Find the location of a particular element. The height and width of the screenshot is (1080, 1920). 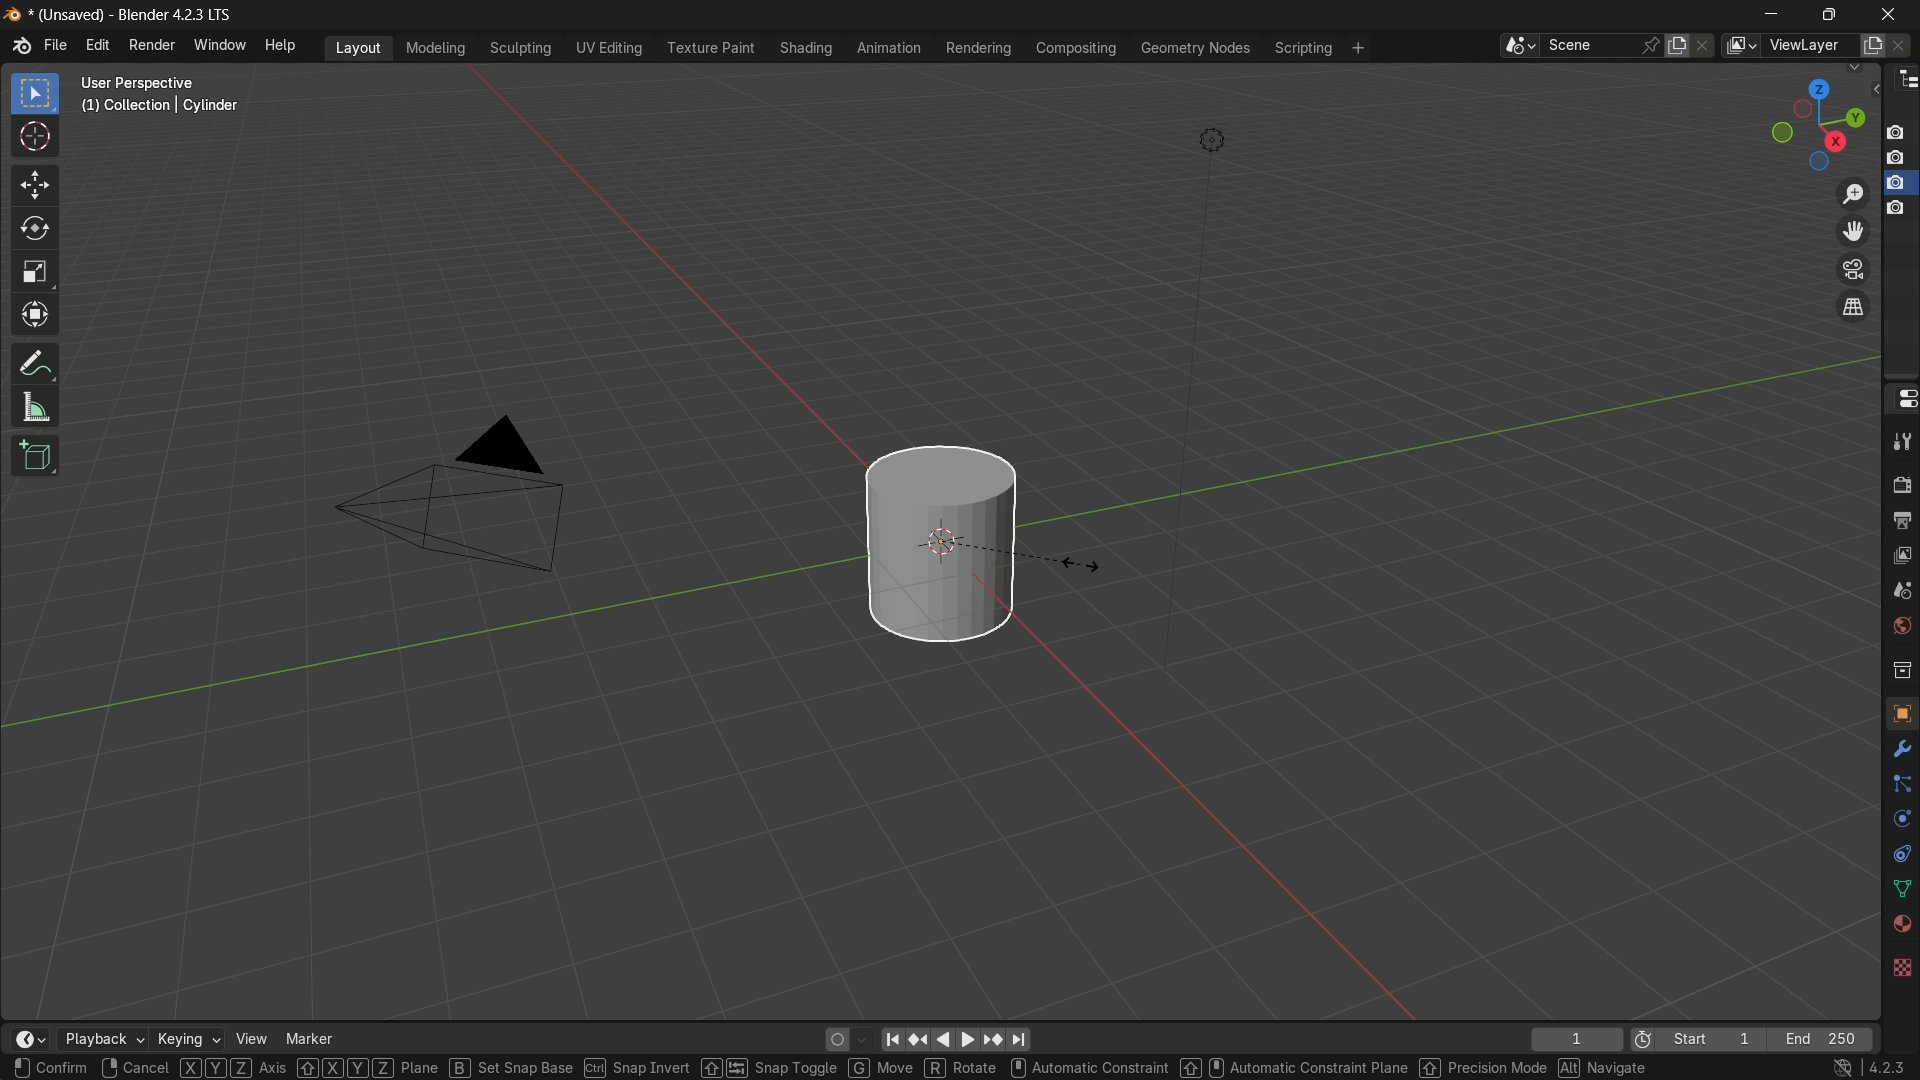

rotate or preset viewpoint is located at coordinates (1816, 121).